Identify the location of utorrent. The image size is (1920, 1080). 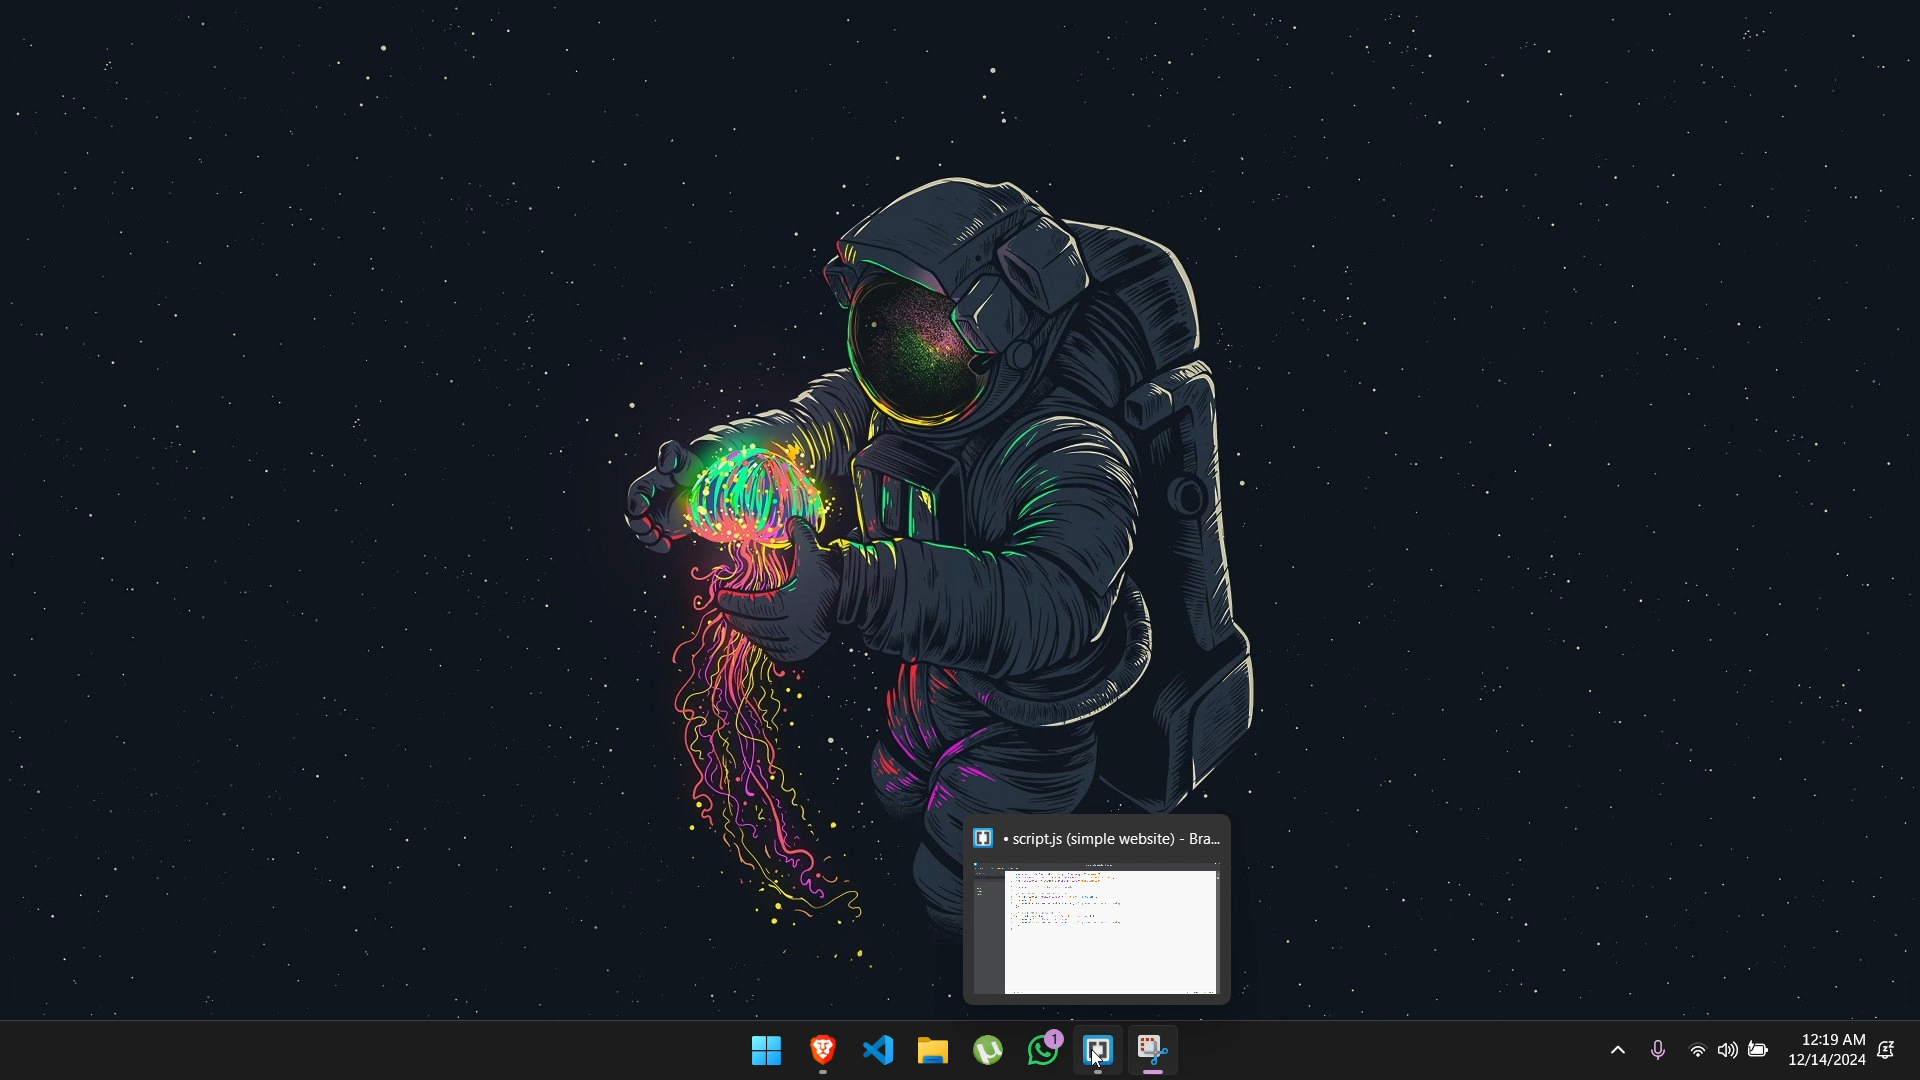
(986, 1048).